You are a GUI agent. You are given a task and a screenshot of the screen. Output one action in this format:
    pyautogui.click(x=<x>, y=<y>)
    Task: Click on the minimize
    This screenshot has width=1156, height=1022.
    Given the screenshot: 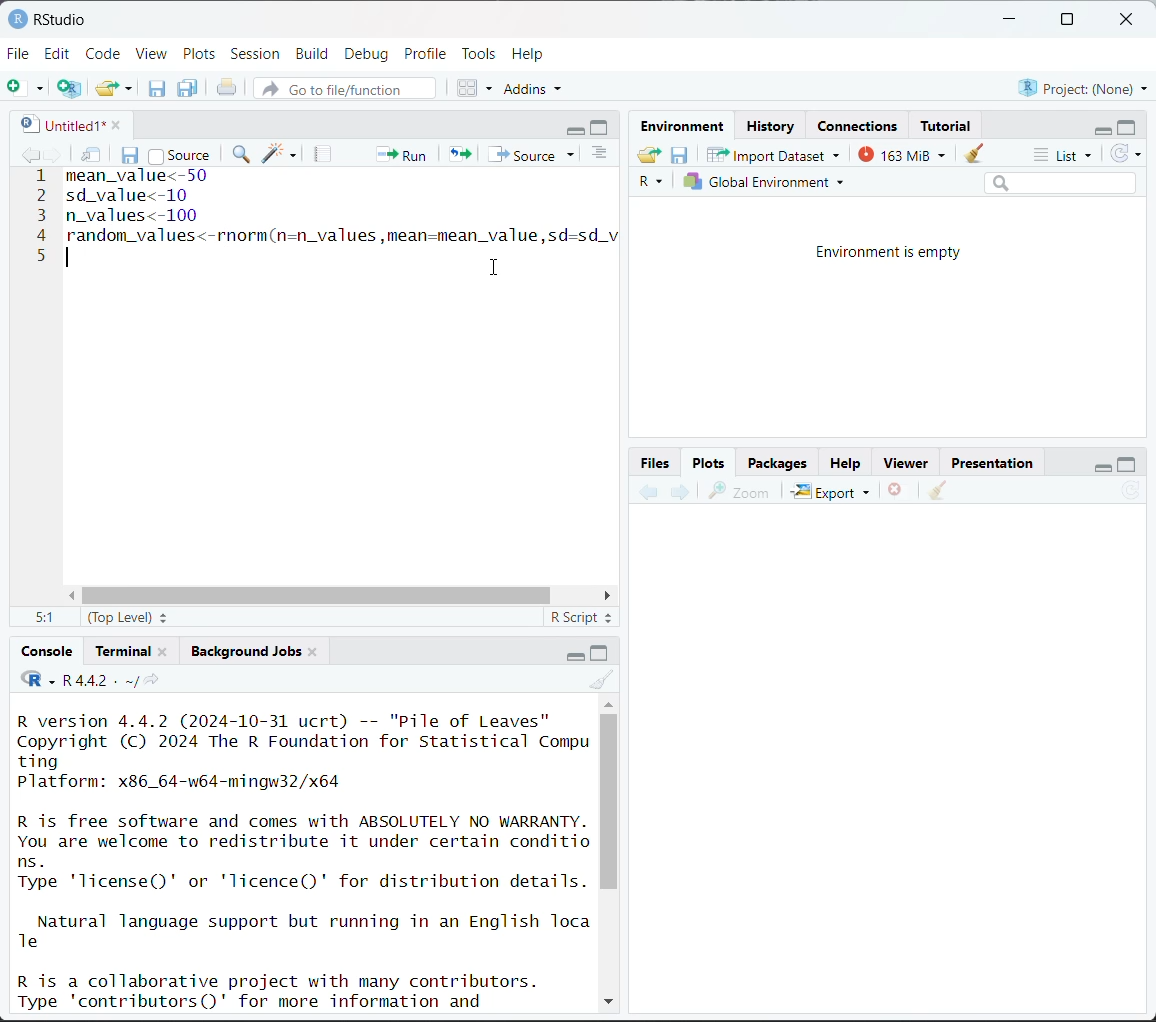 What is the action you would take?
    pyautogui.click(x=1099, y=464)
    